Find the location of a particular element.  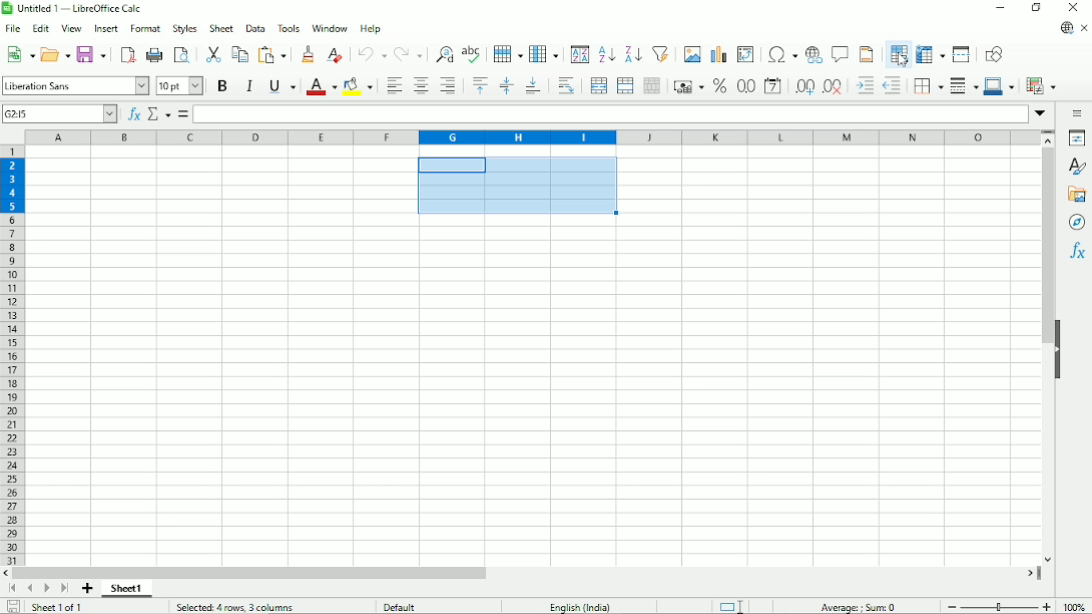

Standard selection is located at coordinates (732, 605).